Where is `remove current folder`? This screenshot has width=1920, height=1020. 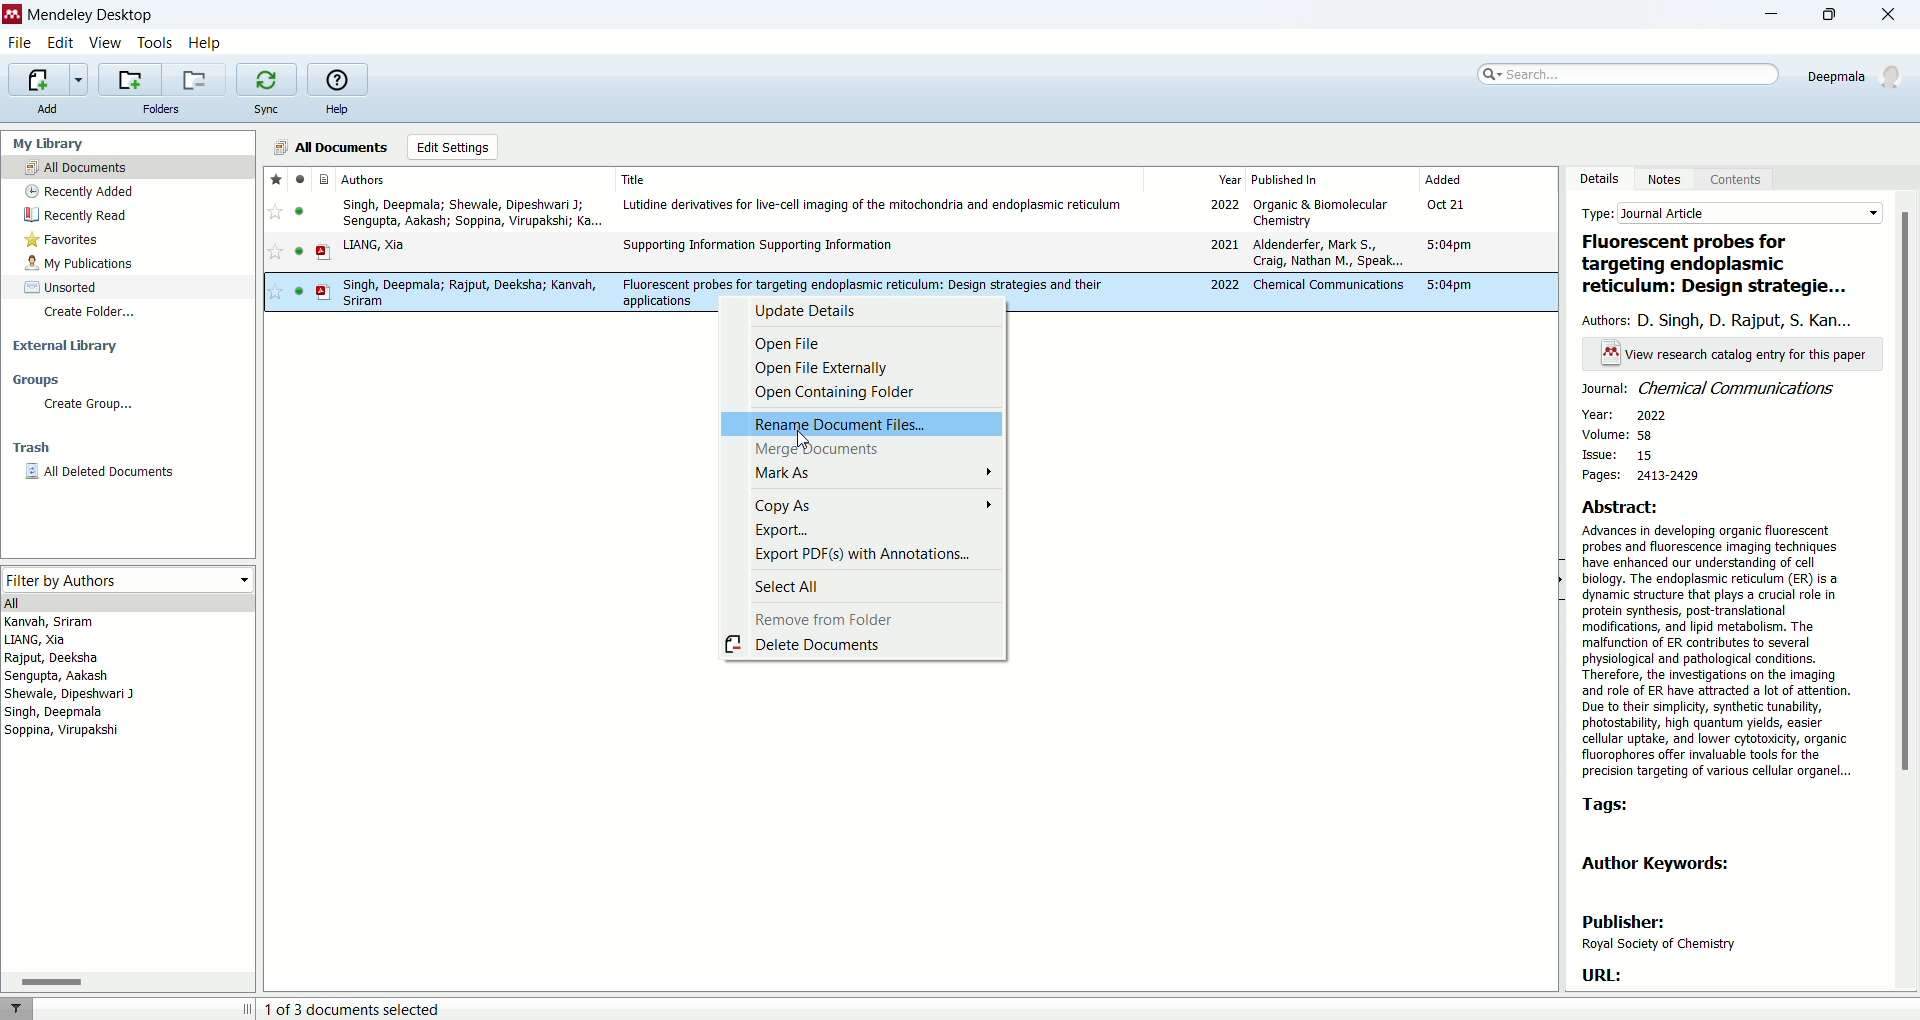 remove current folder is located at coordinates (197, 80).